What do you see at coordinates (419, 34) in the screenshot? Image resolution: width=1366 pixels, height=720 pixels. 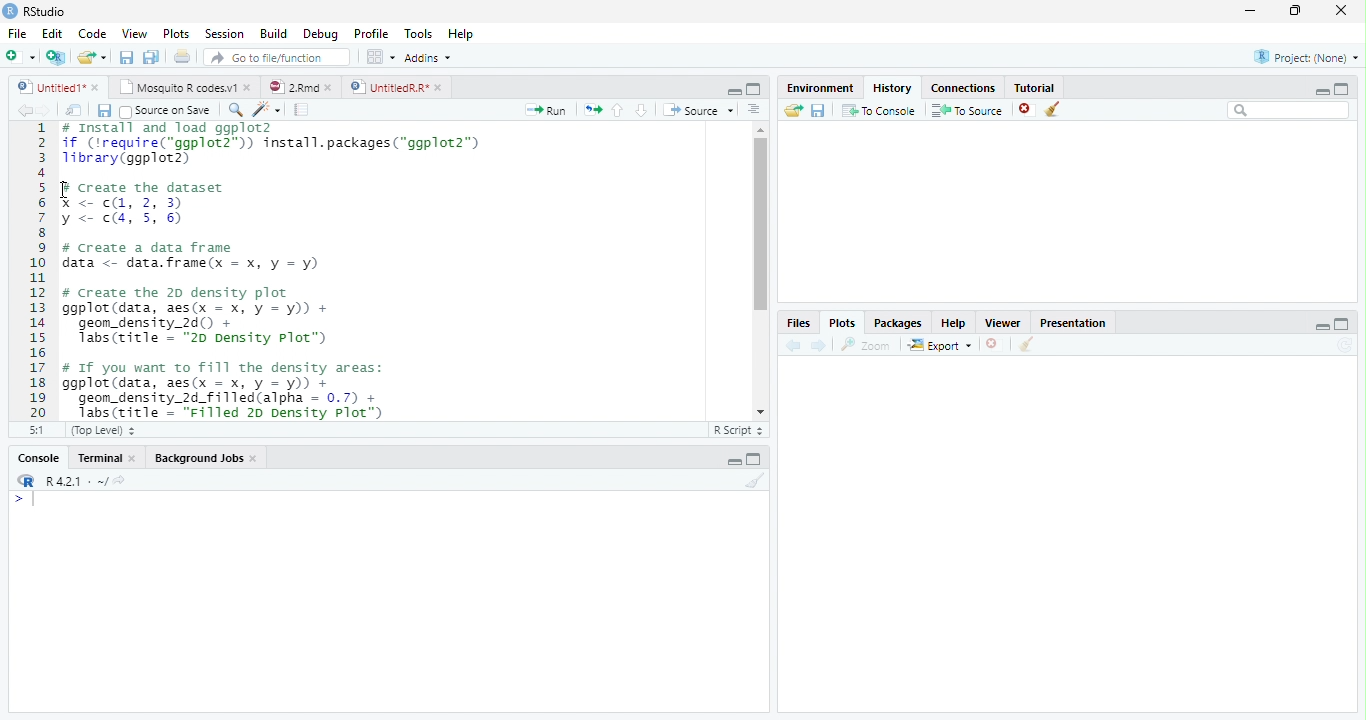 I see `Tools` at bounding box center [419, 34].